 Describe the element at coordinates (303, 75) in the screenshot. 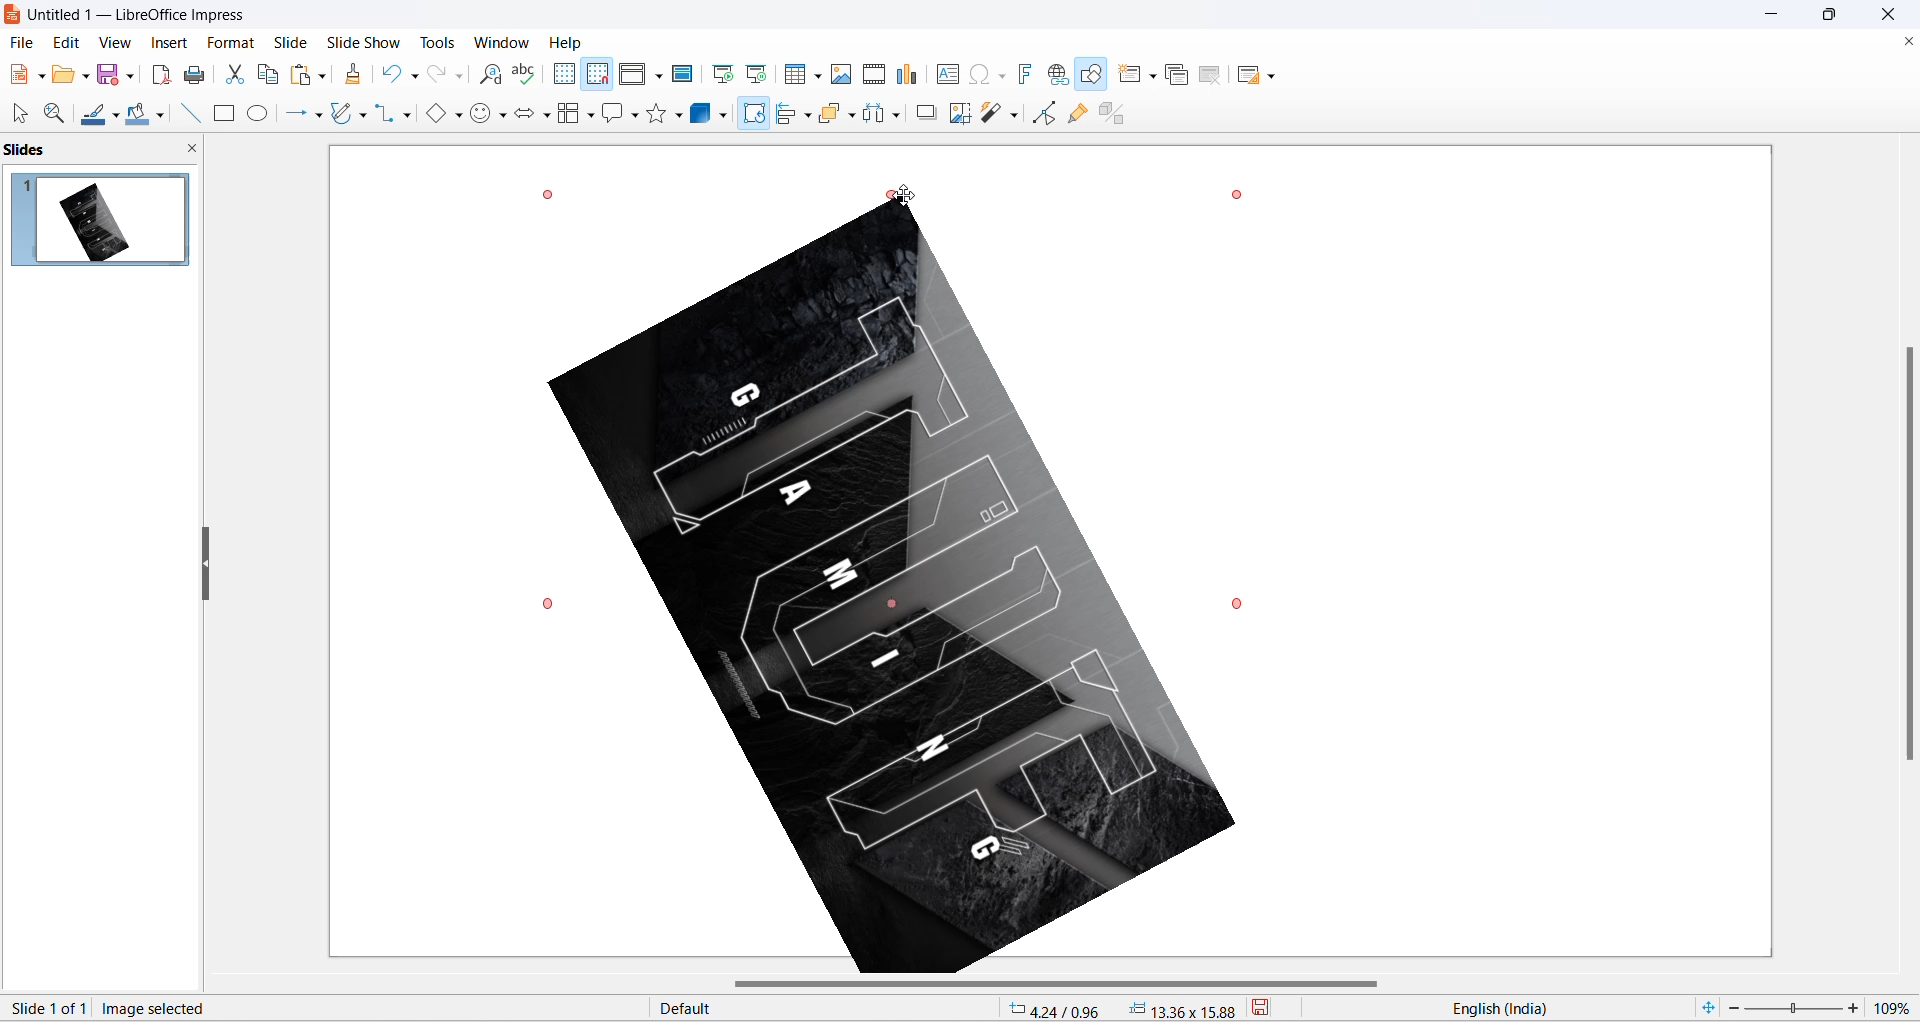

I see `paste` at that location.